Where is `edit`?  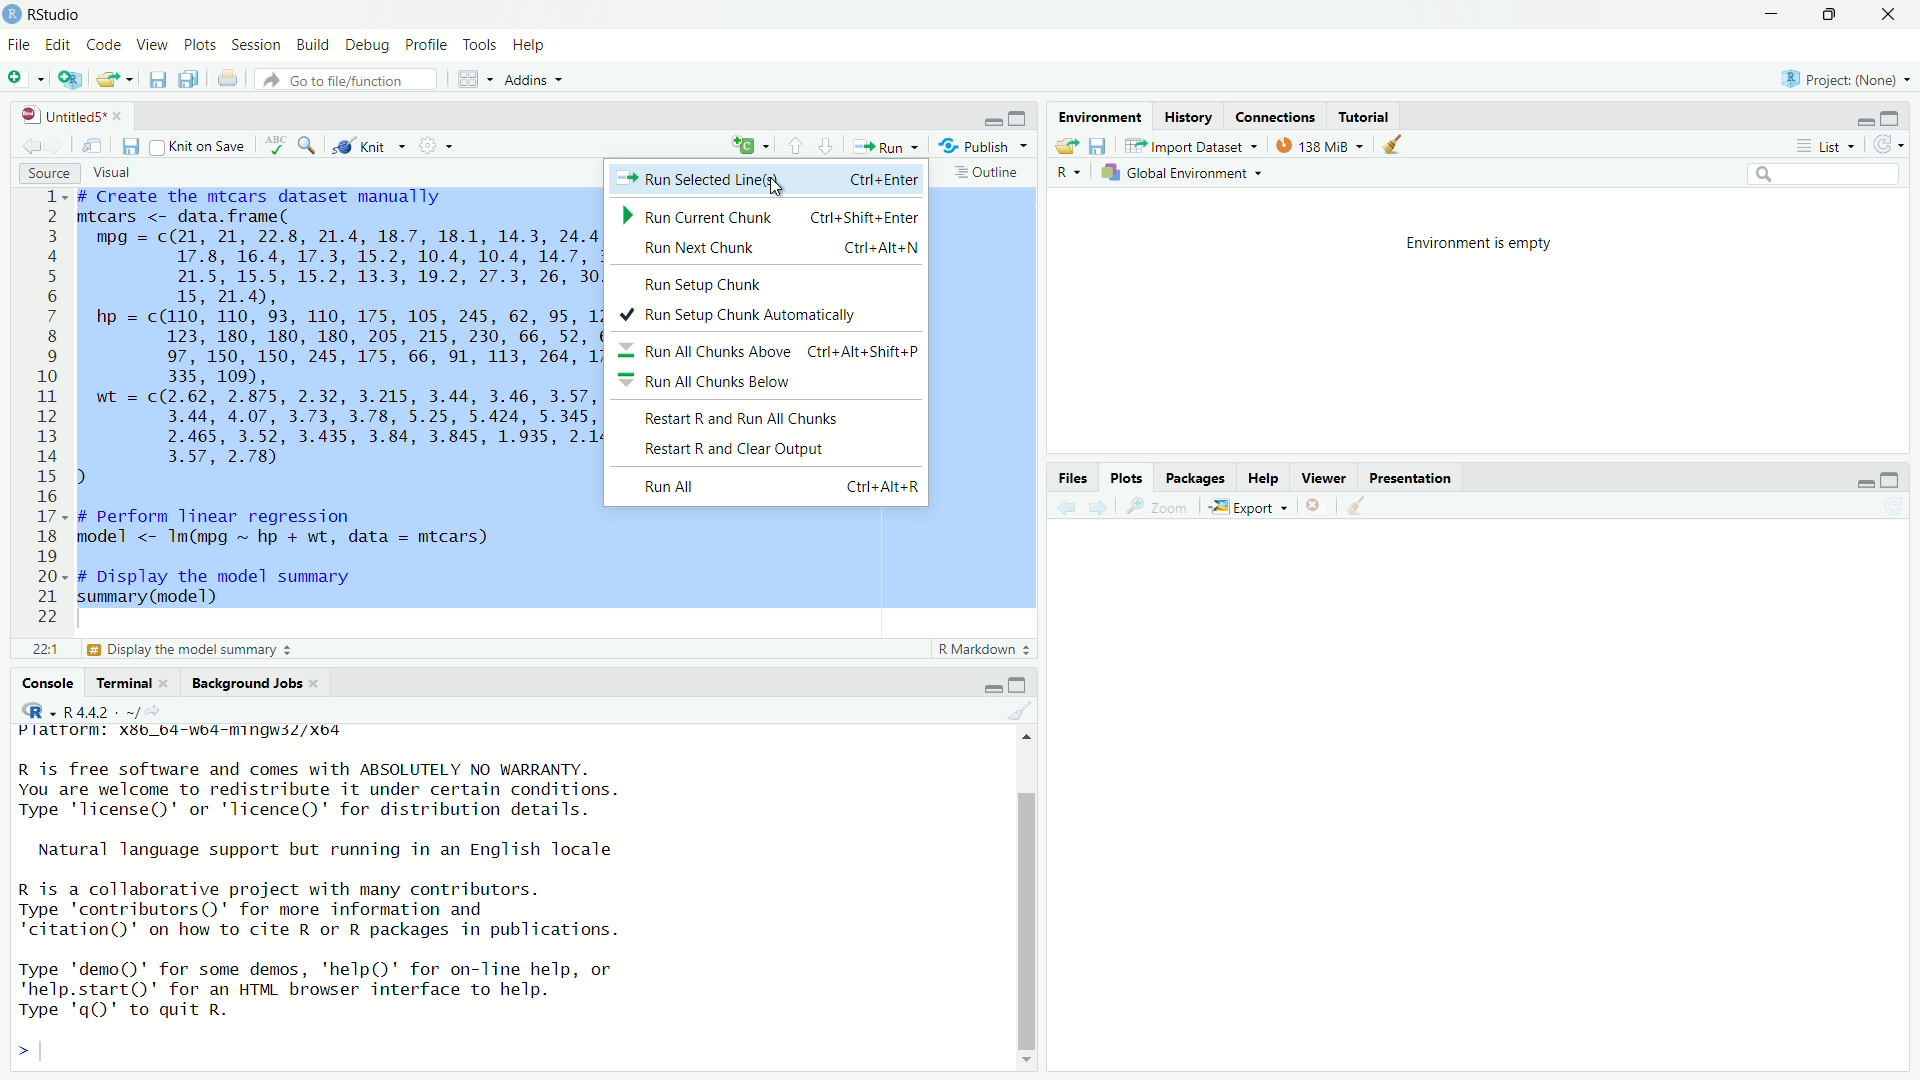 edit is located at coordinates (57, 45).